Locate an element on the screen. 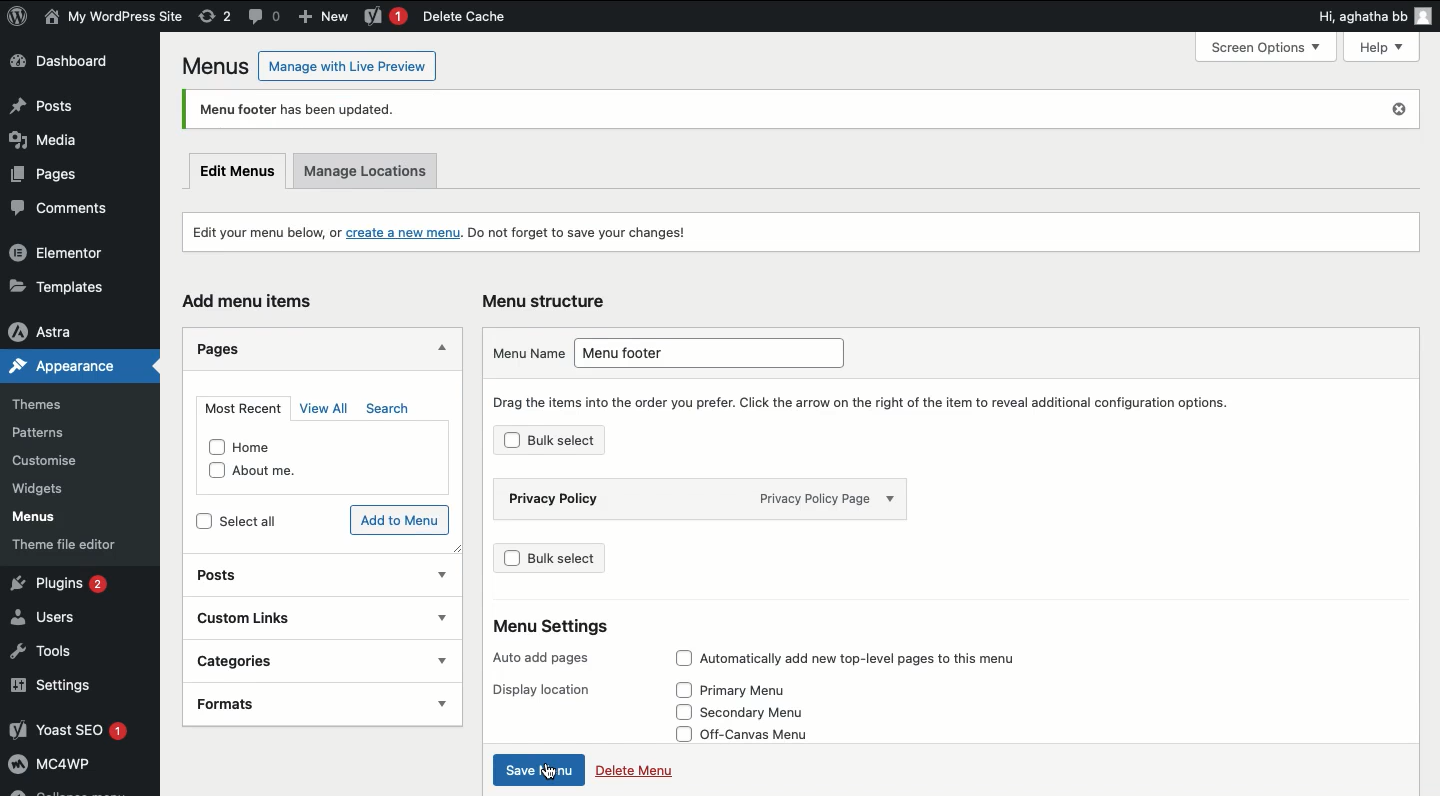 The width and height of the screenshot is (1440, 796). Appearance is located at coordinates (58, 370).